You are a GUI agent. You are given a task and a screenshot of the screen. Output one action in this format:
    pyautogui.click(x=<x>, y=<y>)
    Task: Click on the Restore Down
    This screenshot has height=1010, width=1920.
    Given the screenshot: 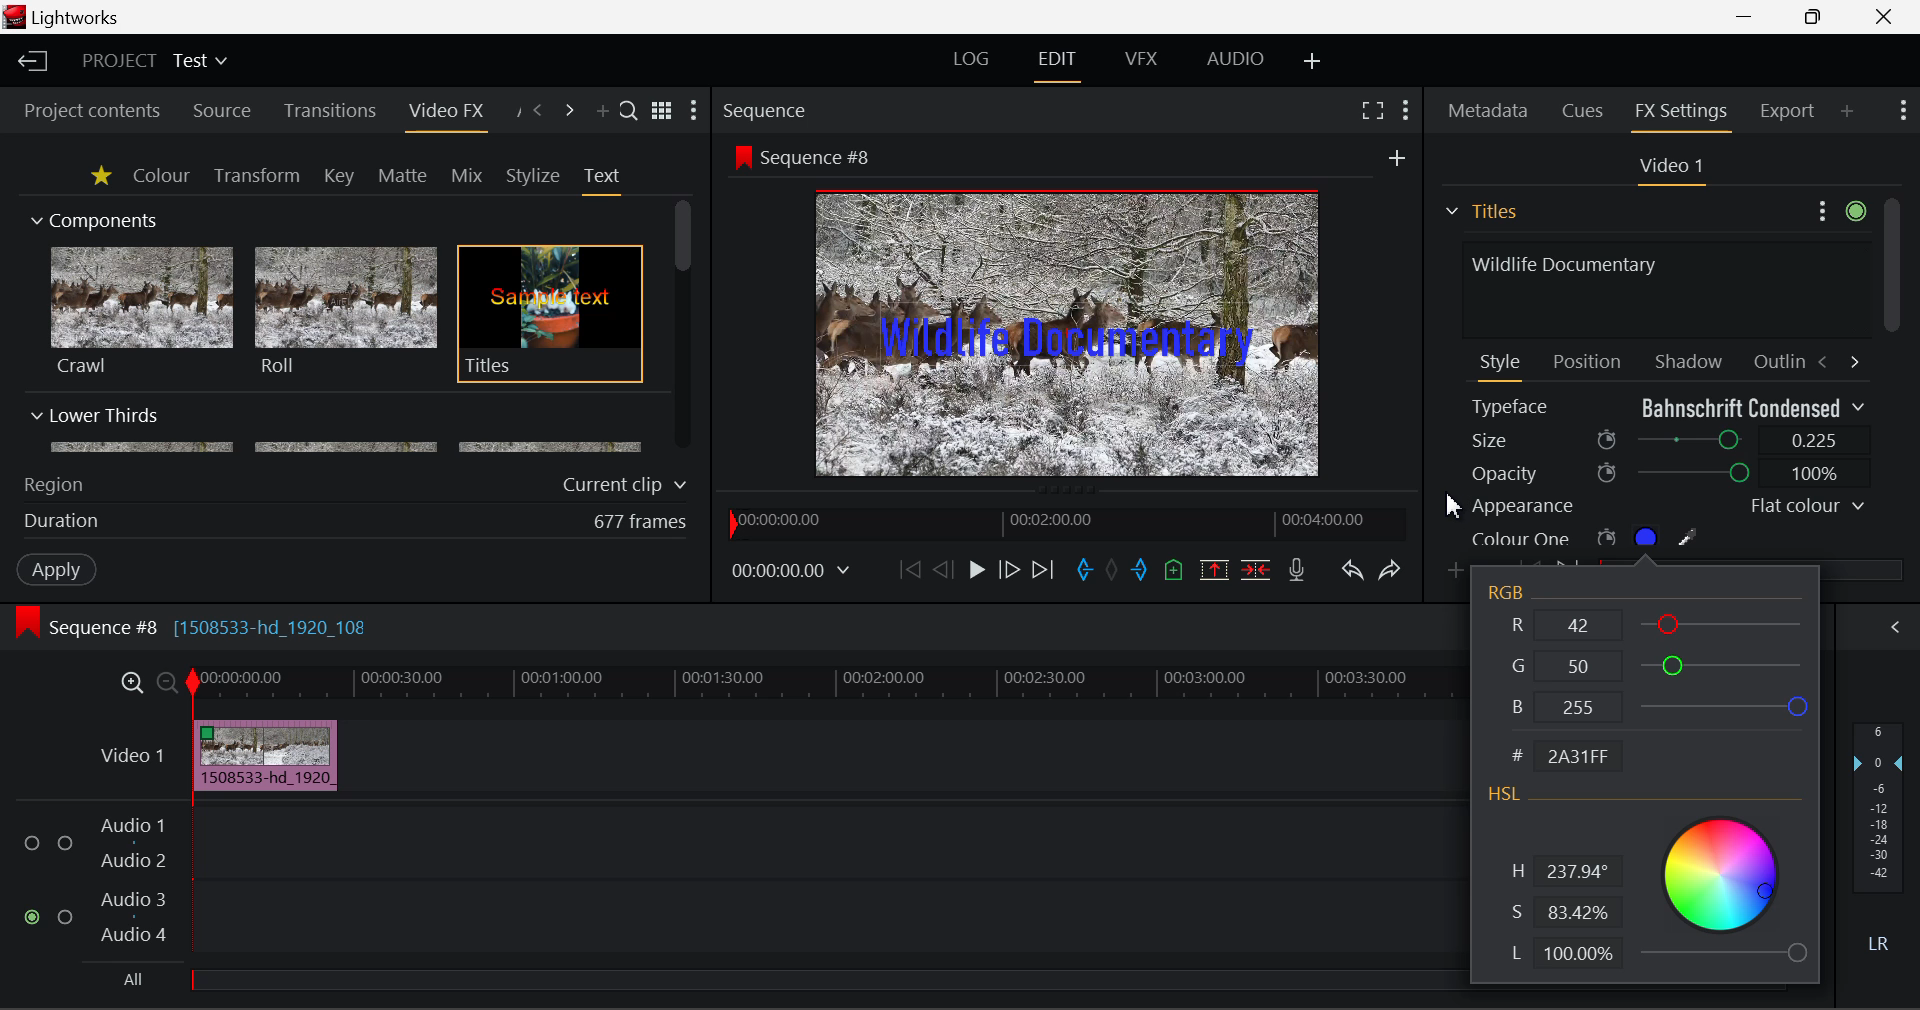 What is the action you would take?
    pyautogui.click(x=1746, y=14)
    